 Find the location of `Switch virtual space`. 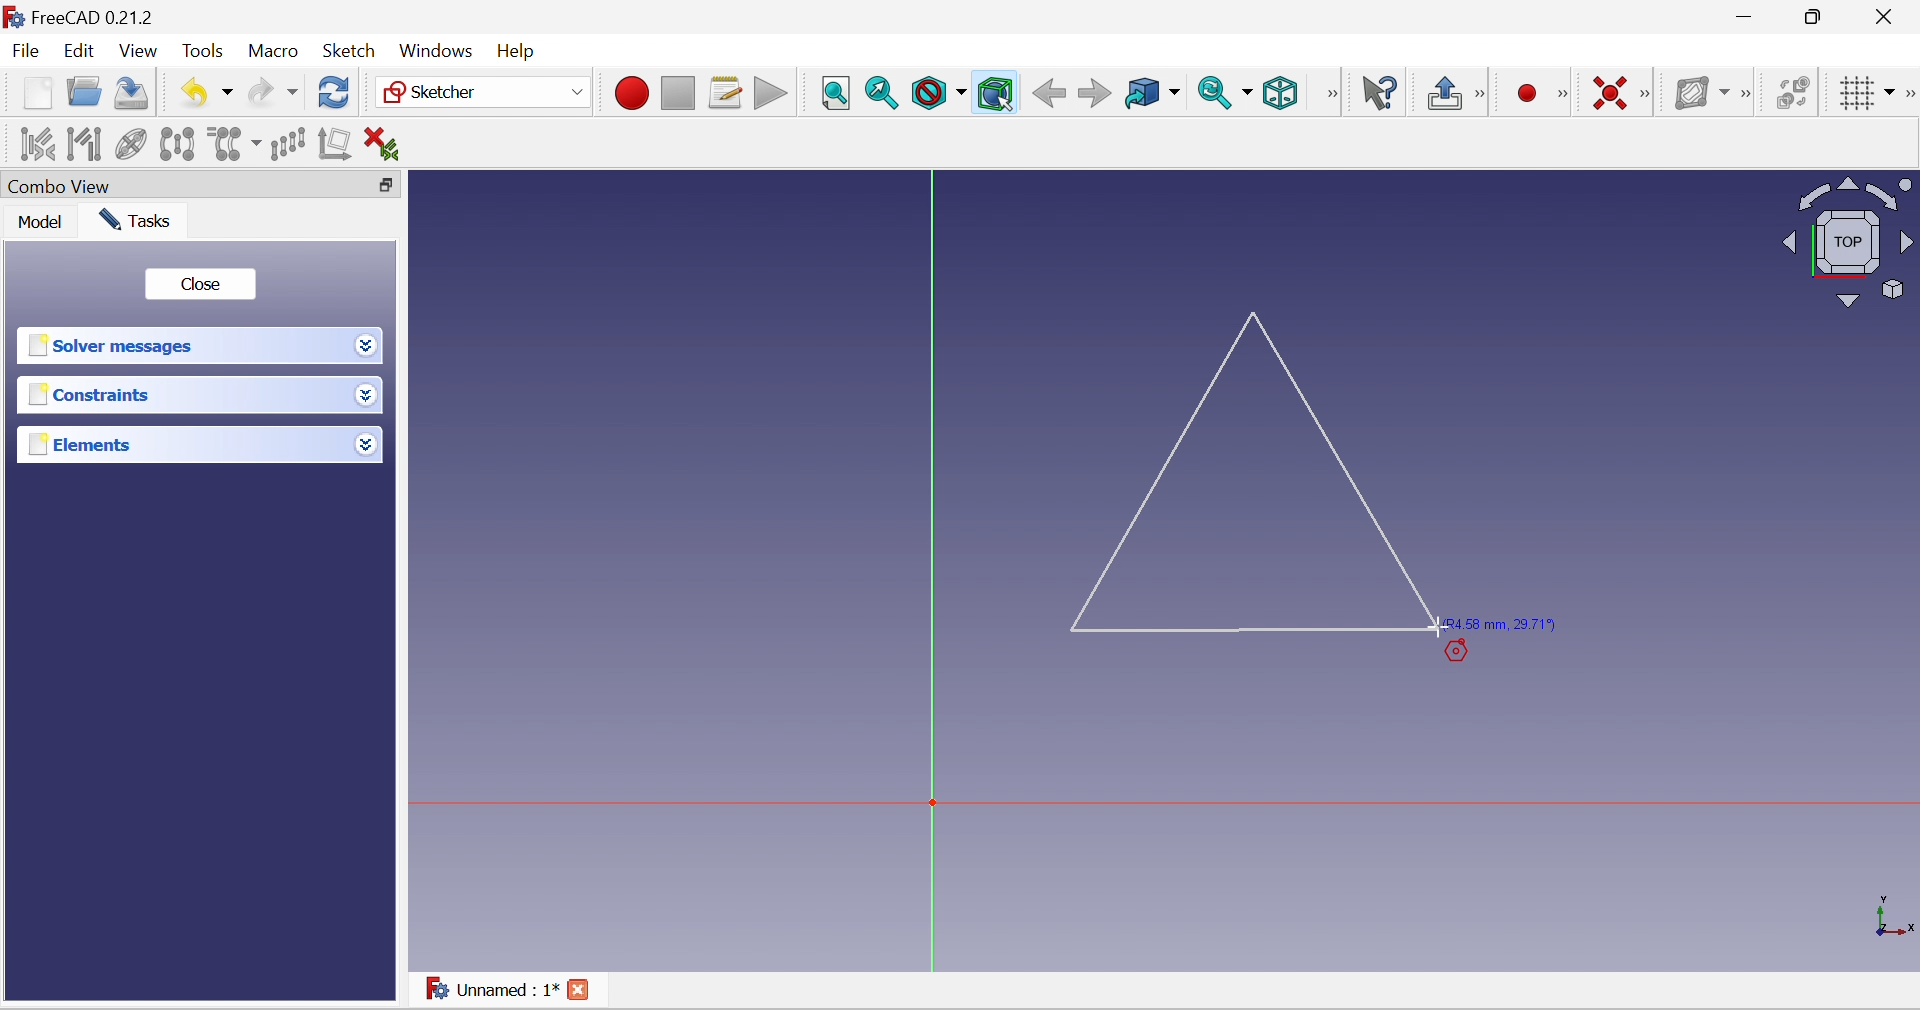

Switch virtual space is located at coordinates (1794, 95).